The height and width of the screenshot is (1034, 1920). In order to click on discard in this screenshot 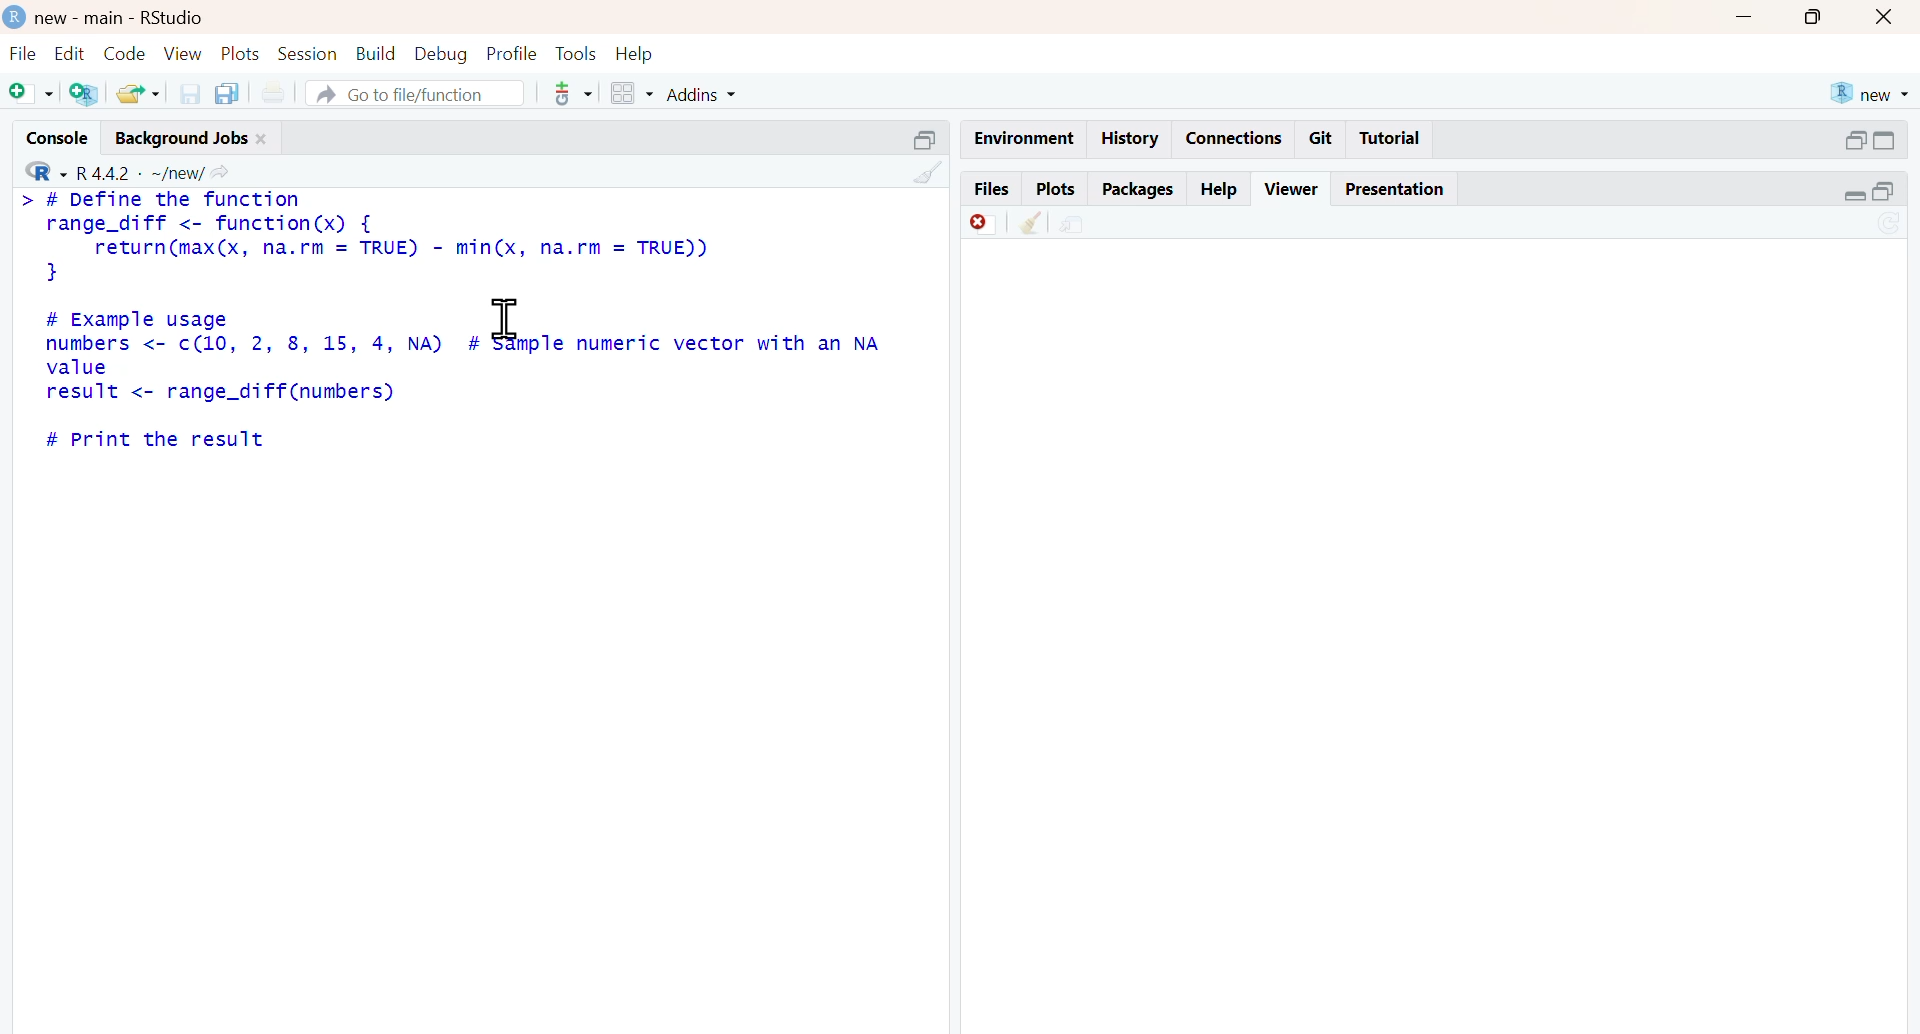, I will do `click(986, 225)`.